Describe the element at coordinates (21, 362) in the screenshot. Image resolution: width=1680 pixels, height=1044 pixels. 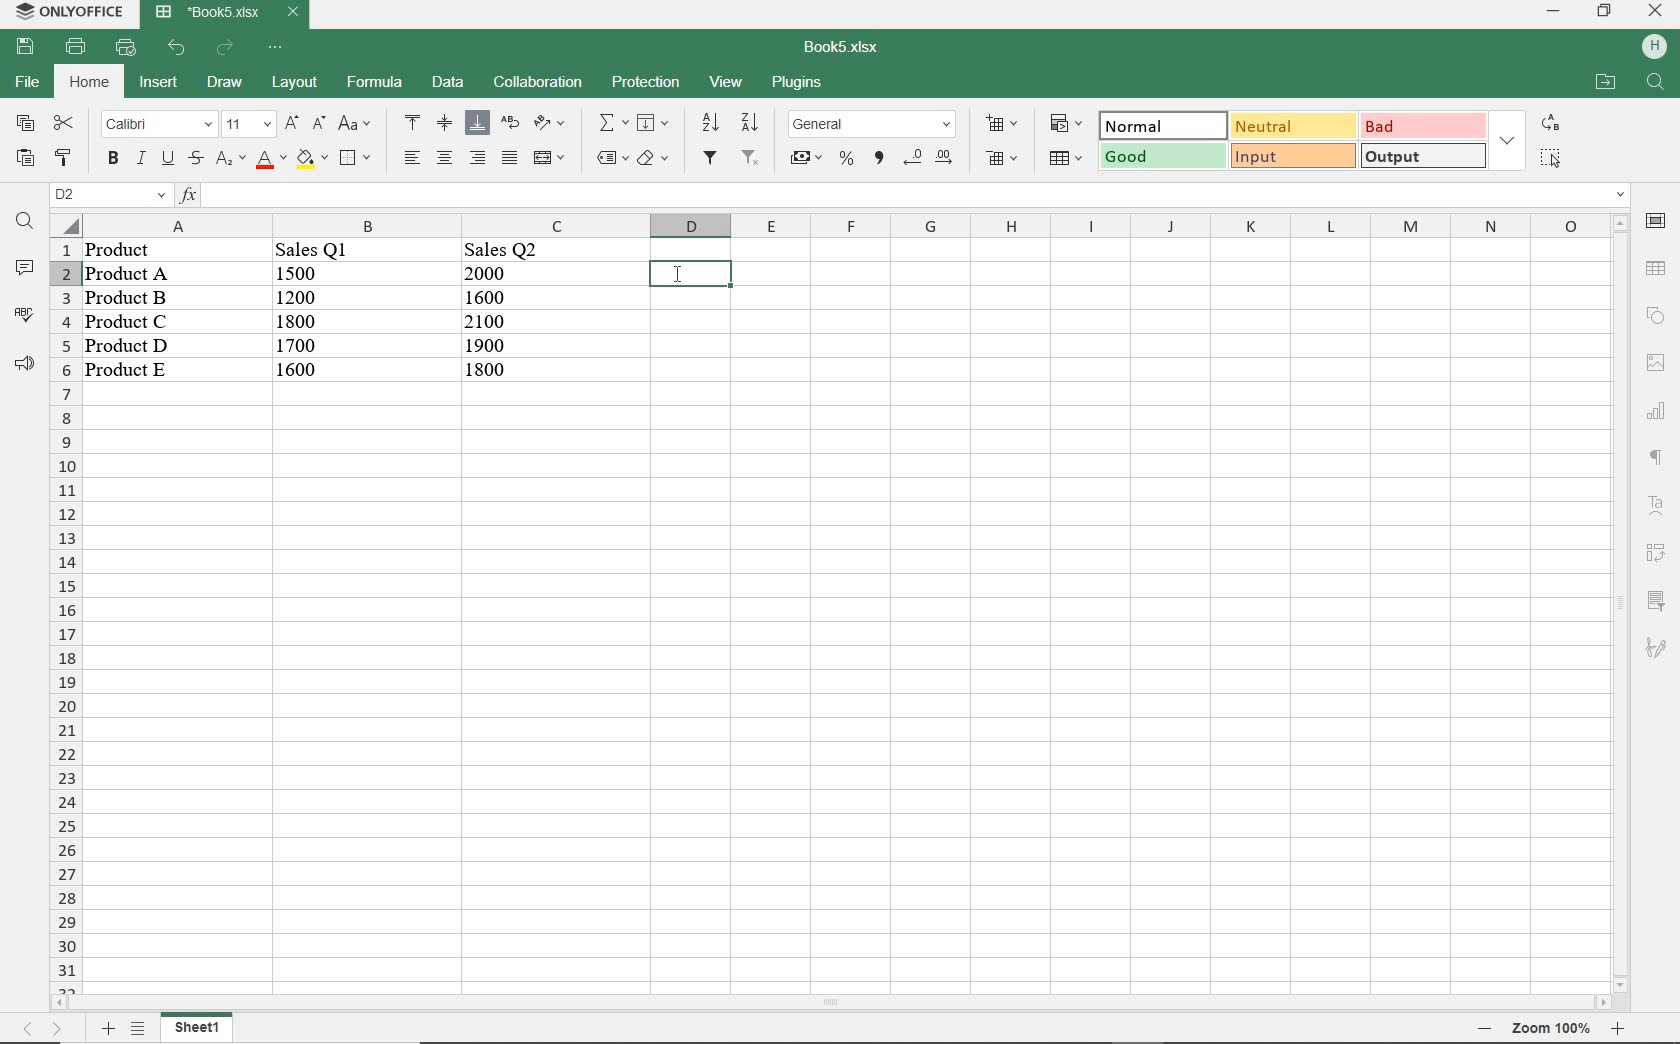
I see `support & feedback` at that location.